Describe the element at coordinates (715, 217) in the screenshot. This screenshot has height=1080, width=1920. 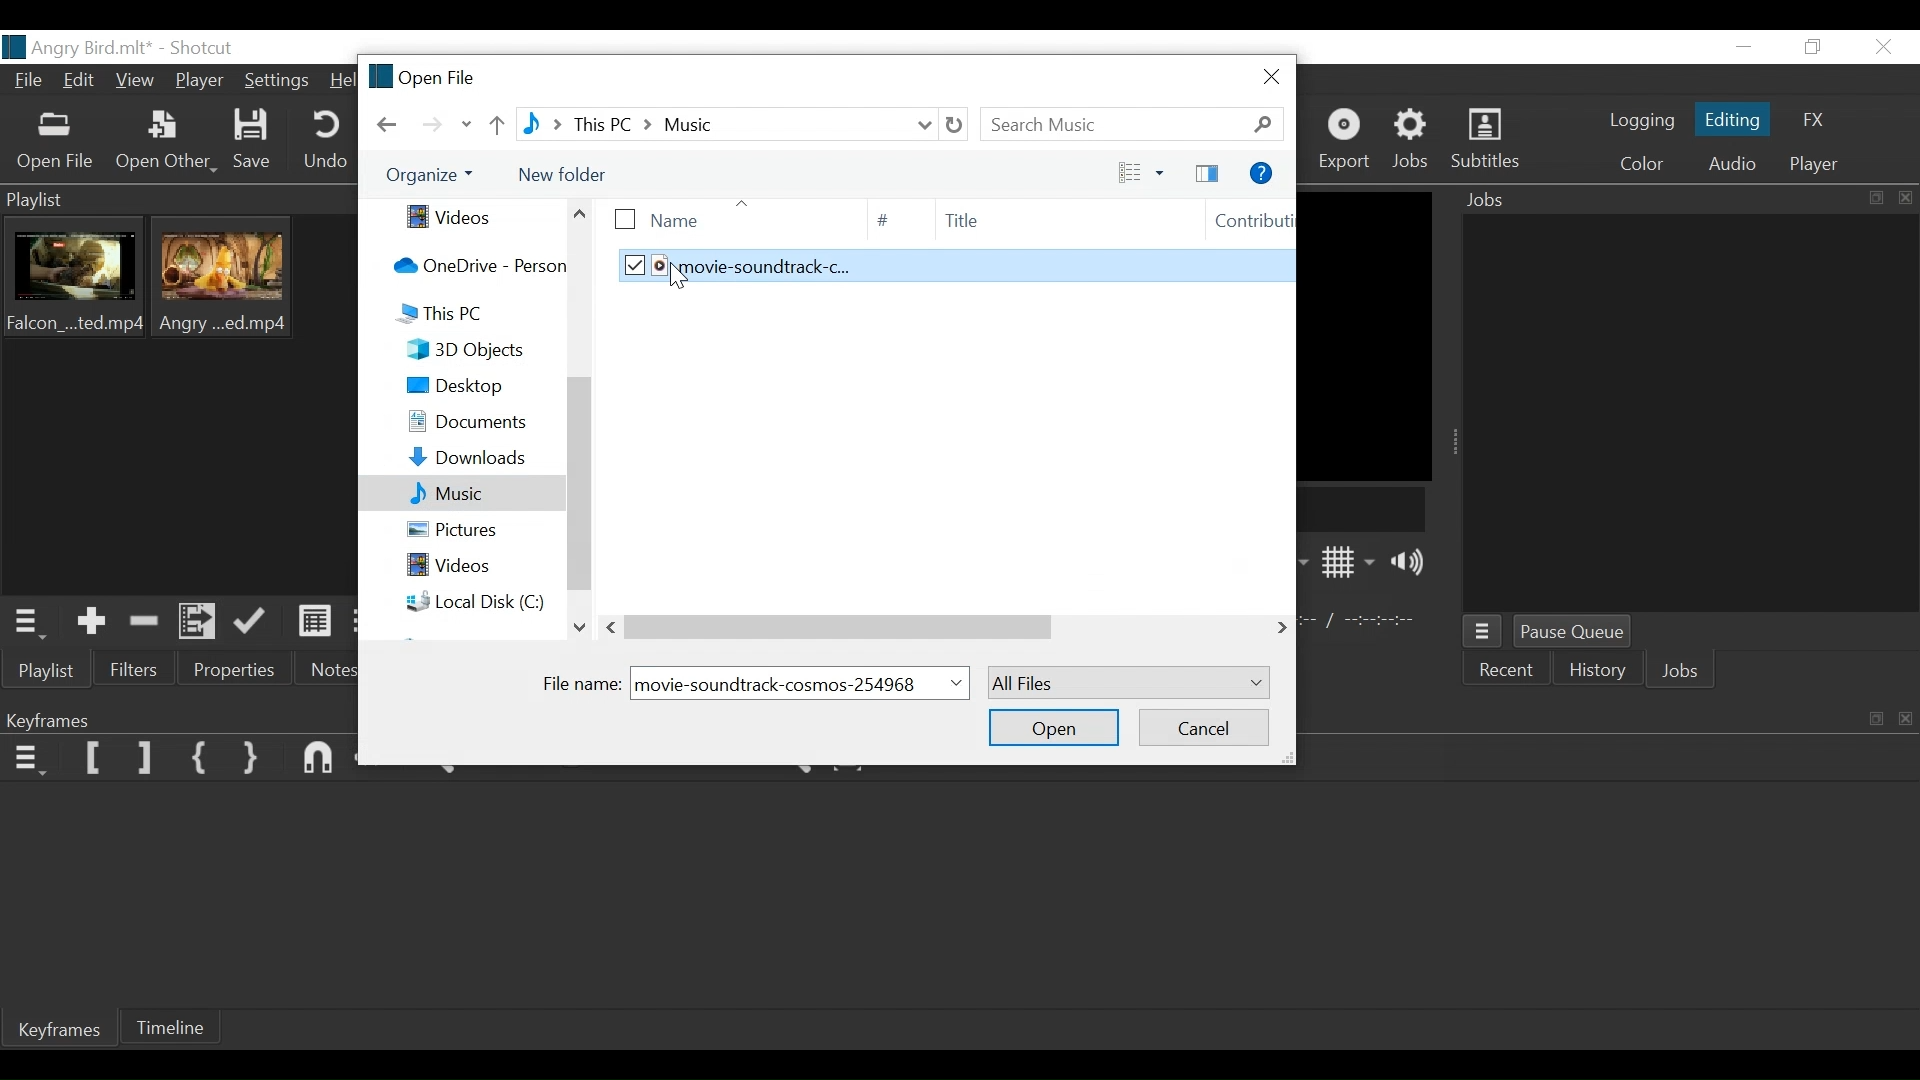
I see `Name` at that location.